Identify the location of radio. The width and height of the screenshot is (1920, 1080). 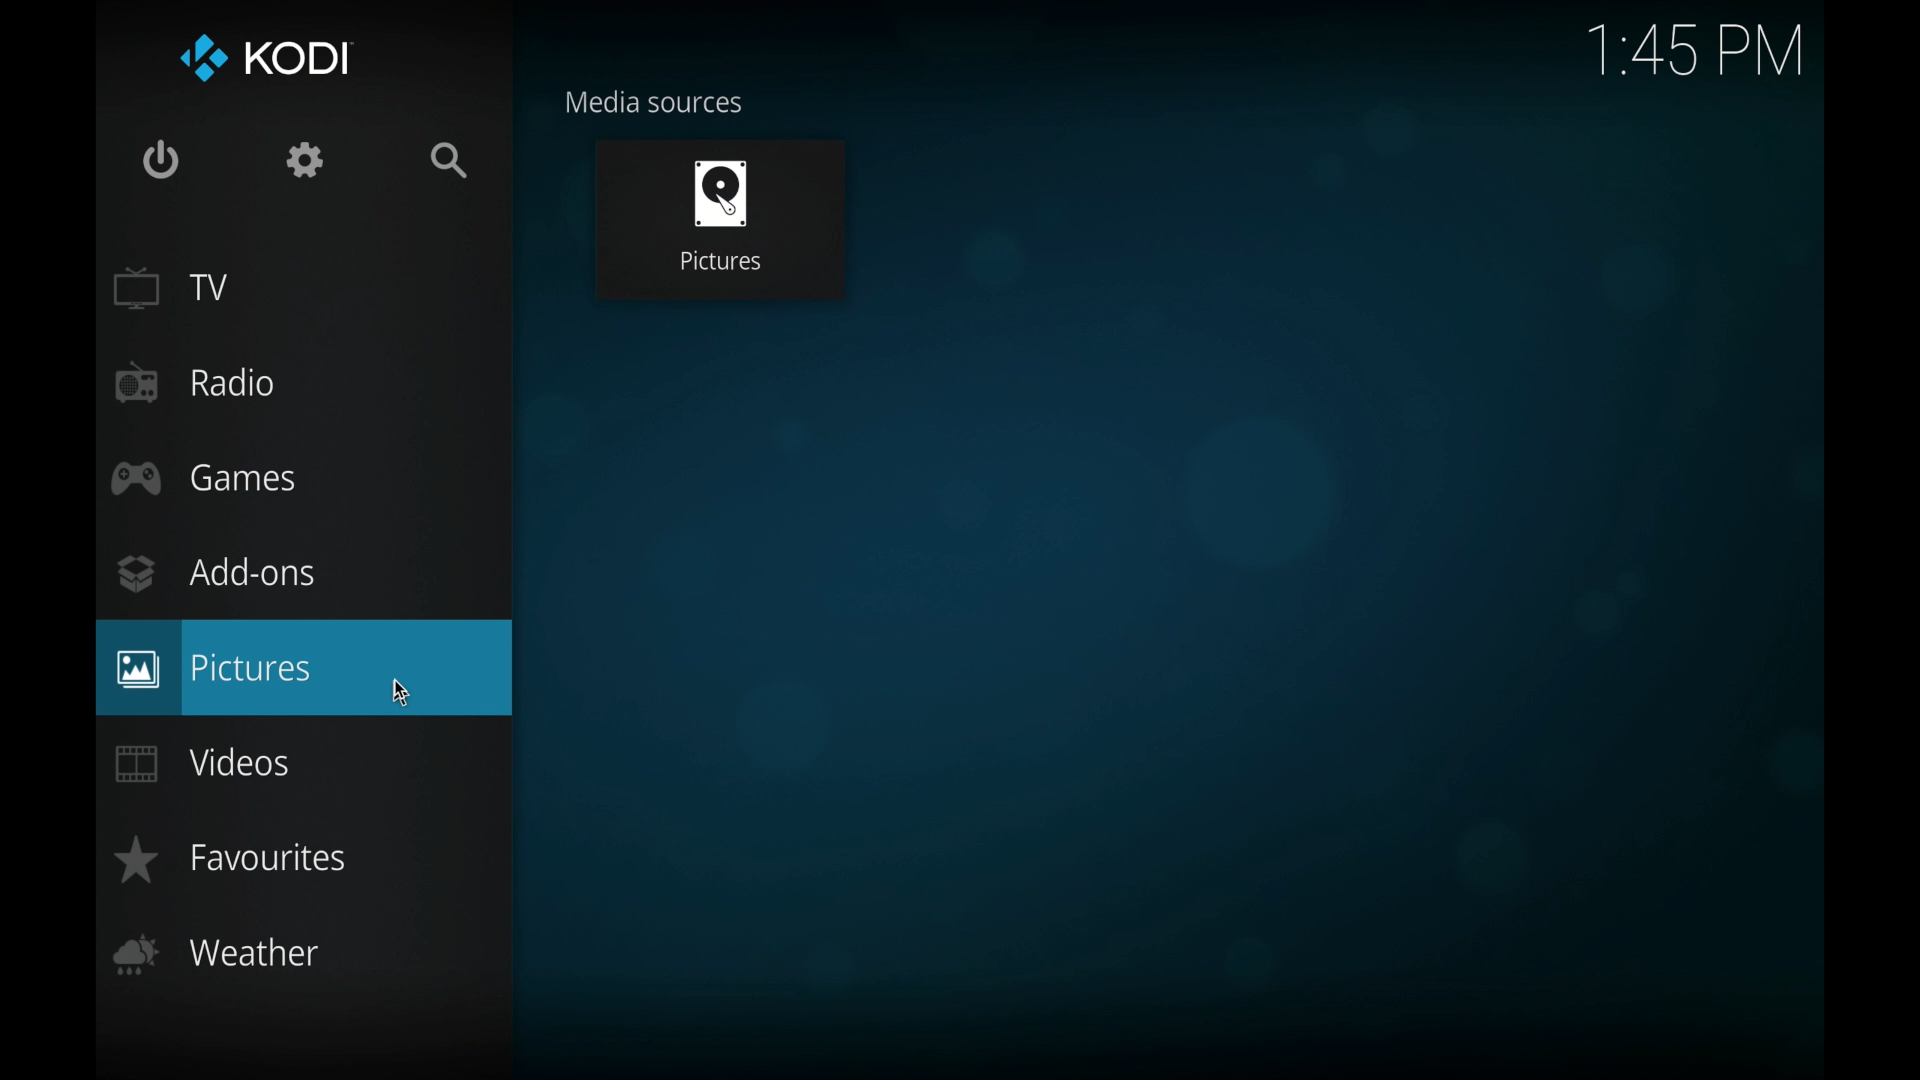
(196, 383).